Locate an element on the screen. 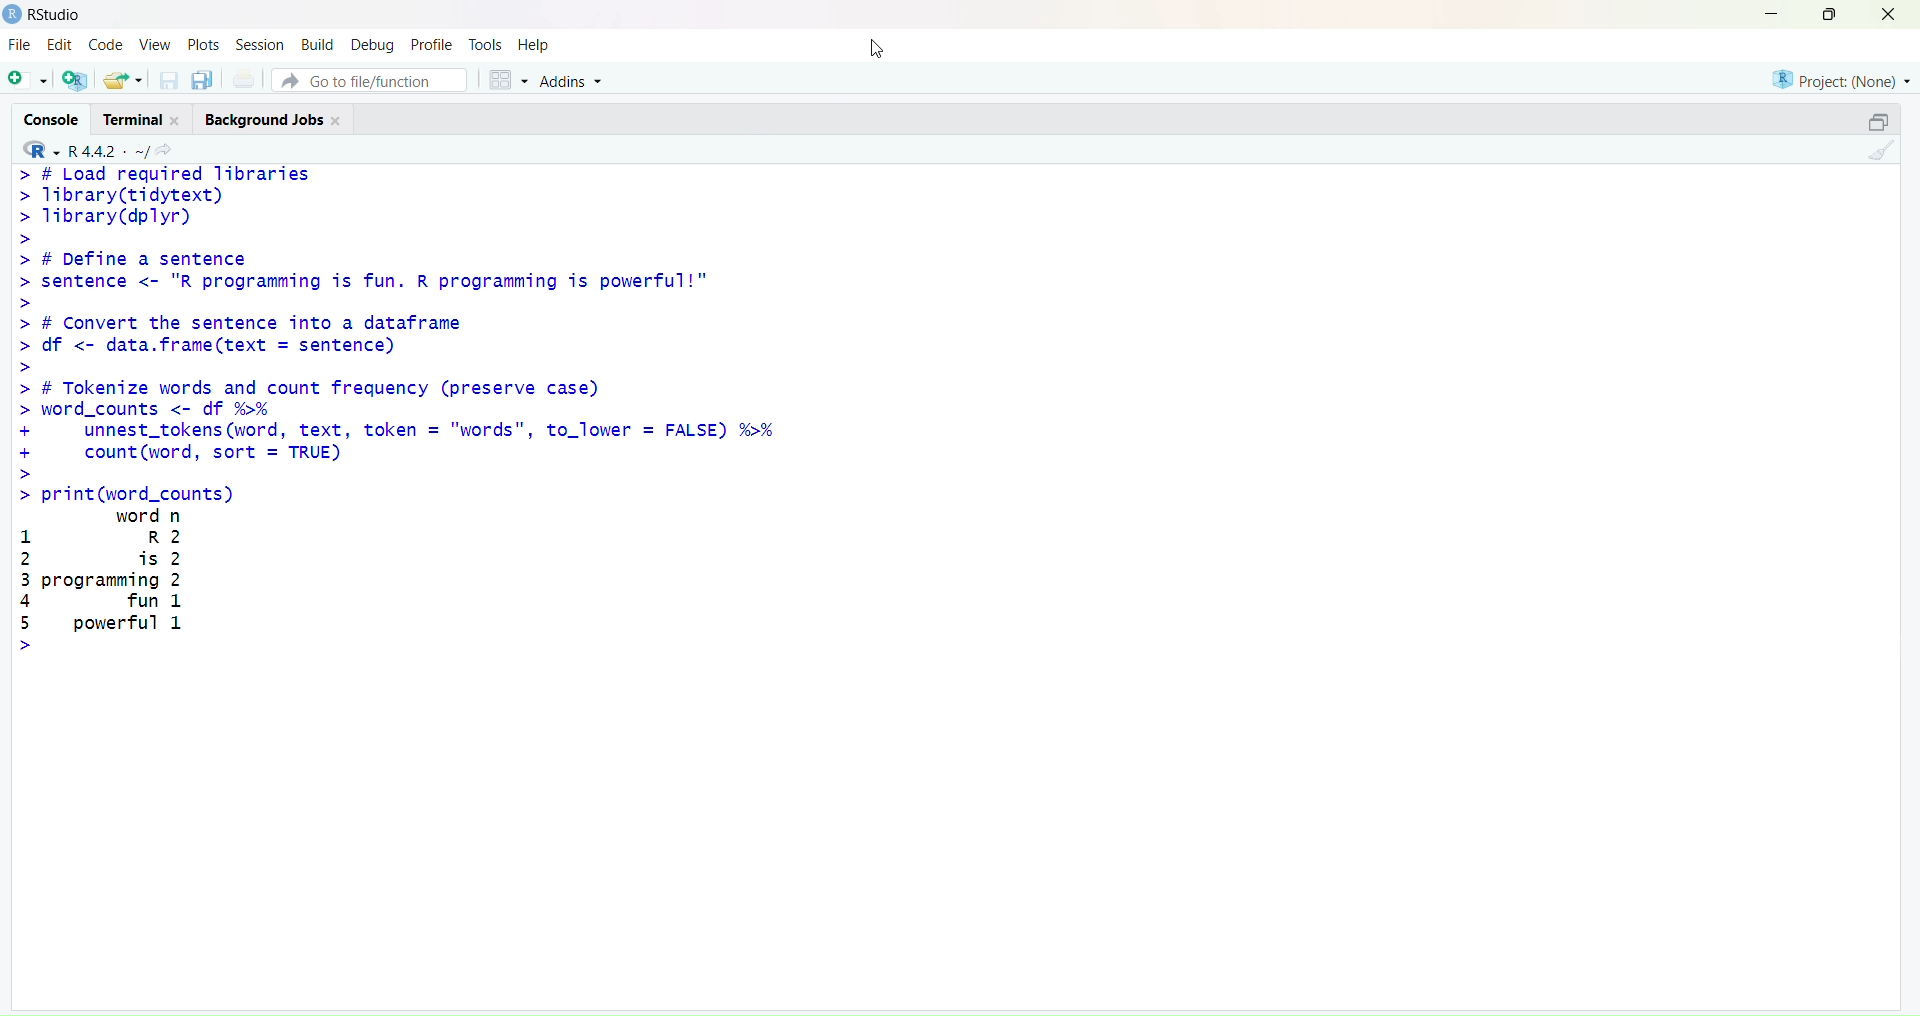 This screenshot has width=1920, height=1016. print current file is located at coordinates (244, 81).